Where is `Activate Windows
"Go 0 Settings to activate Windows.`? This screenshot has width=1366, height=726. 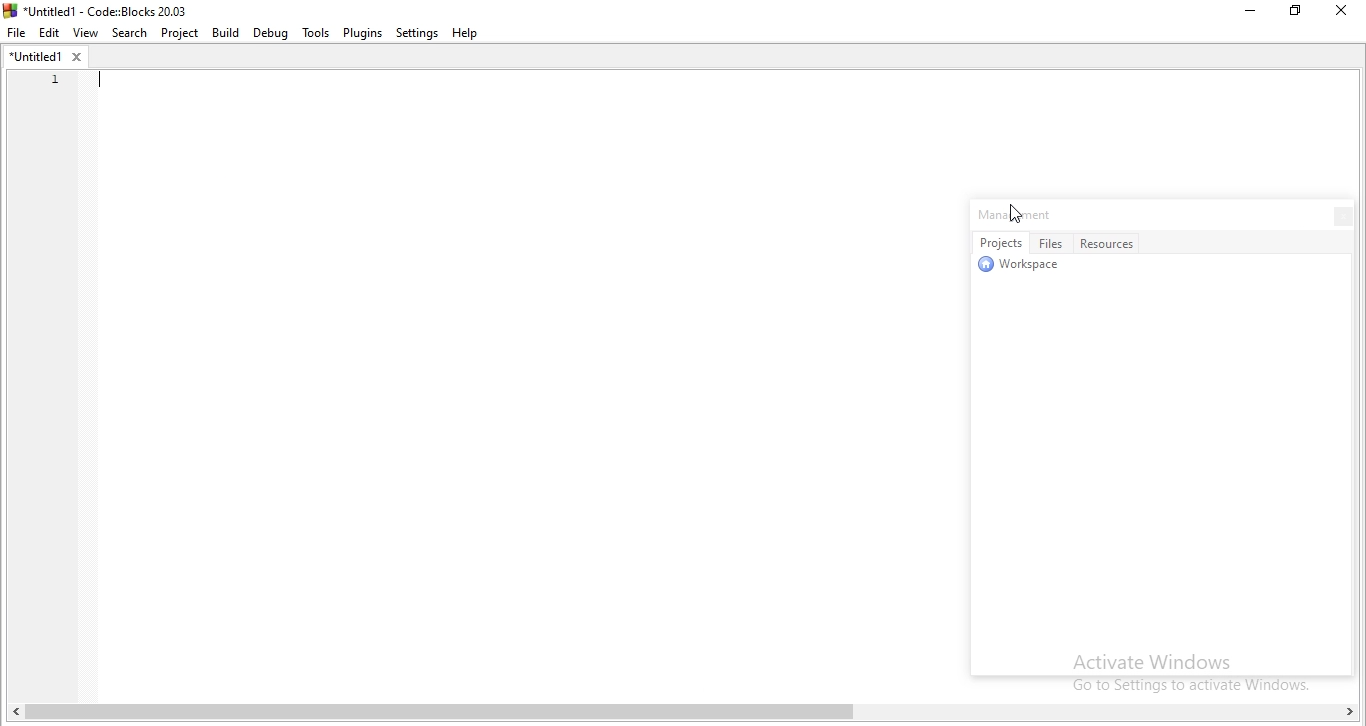
Activate Windows
"Go 0 Settings to activate Windows. is located at coordinates (1183, 670).